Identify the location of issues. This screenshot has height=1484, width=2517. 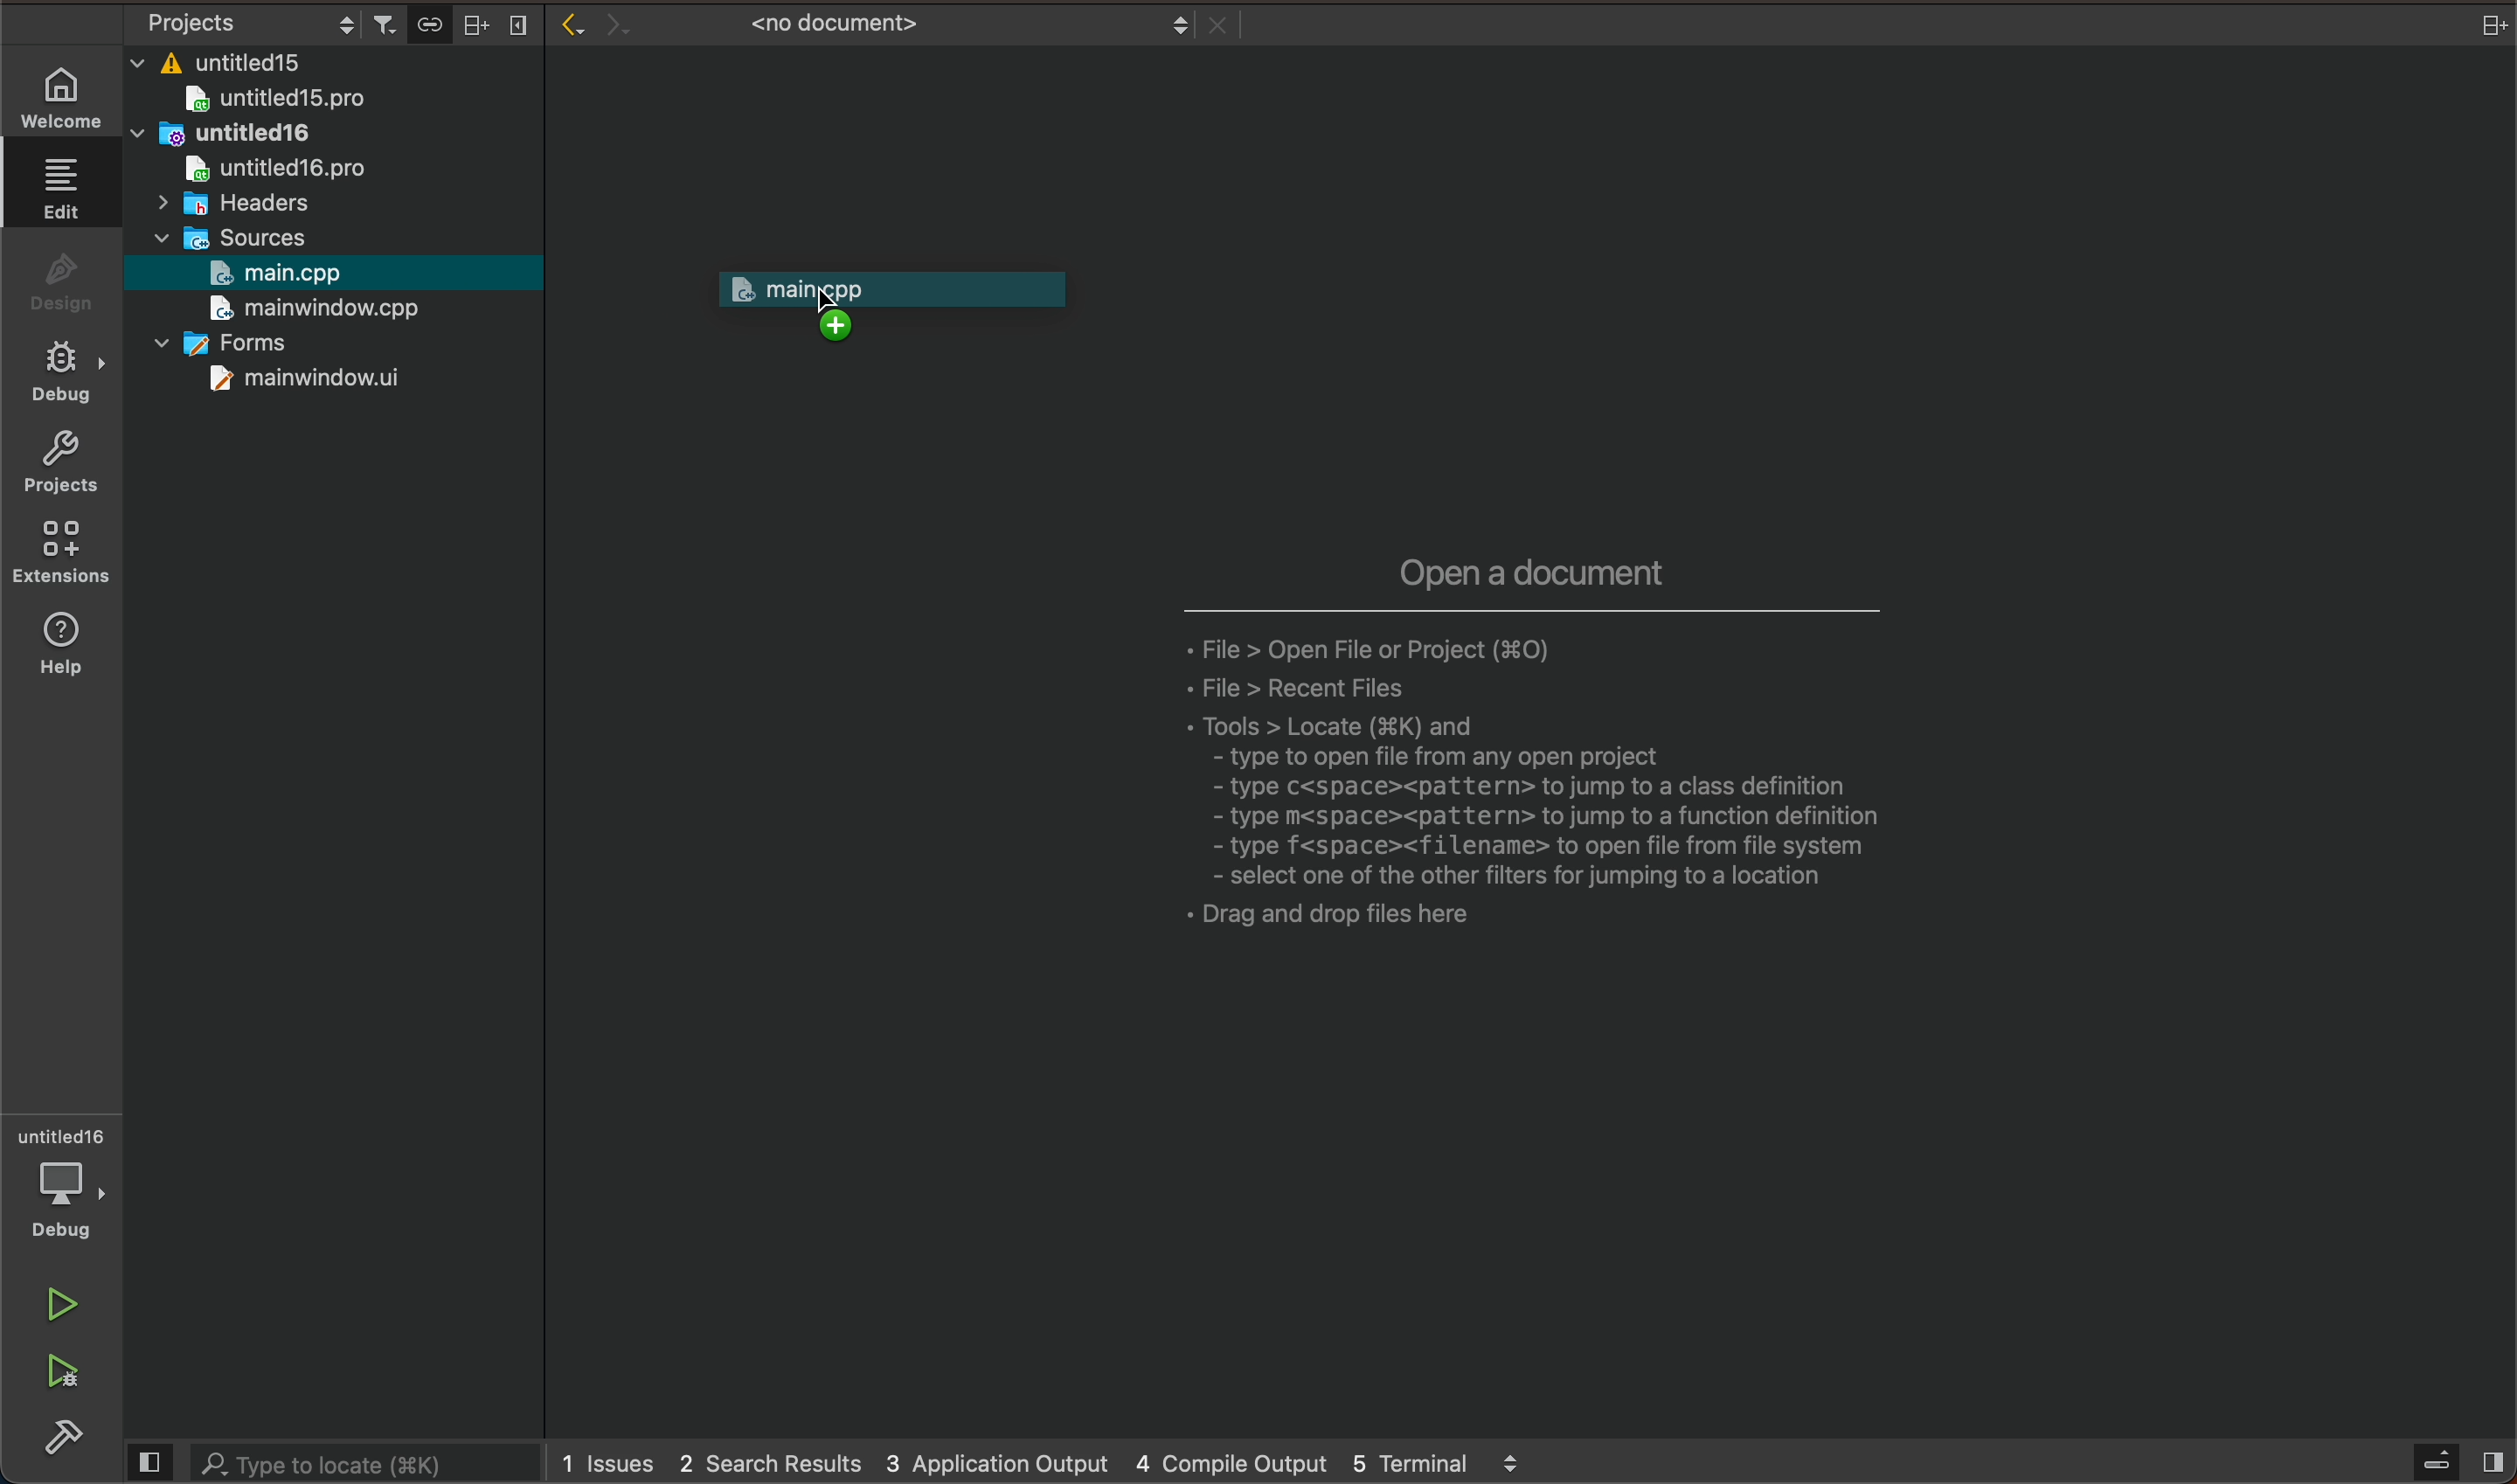
(614, 1466).